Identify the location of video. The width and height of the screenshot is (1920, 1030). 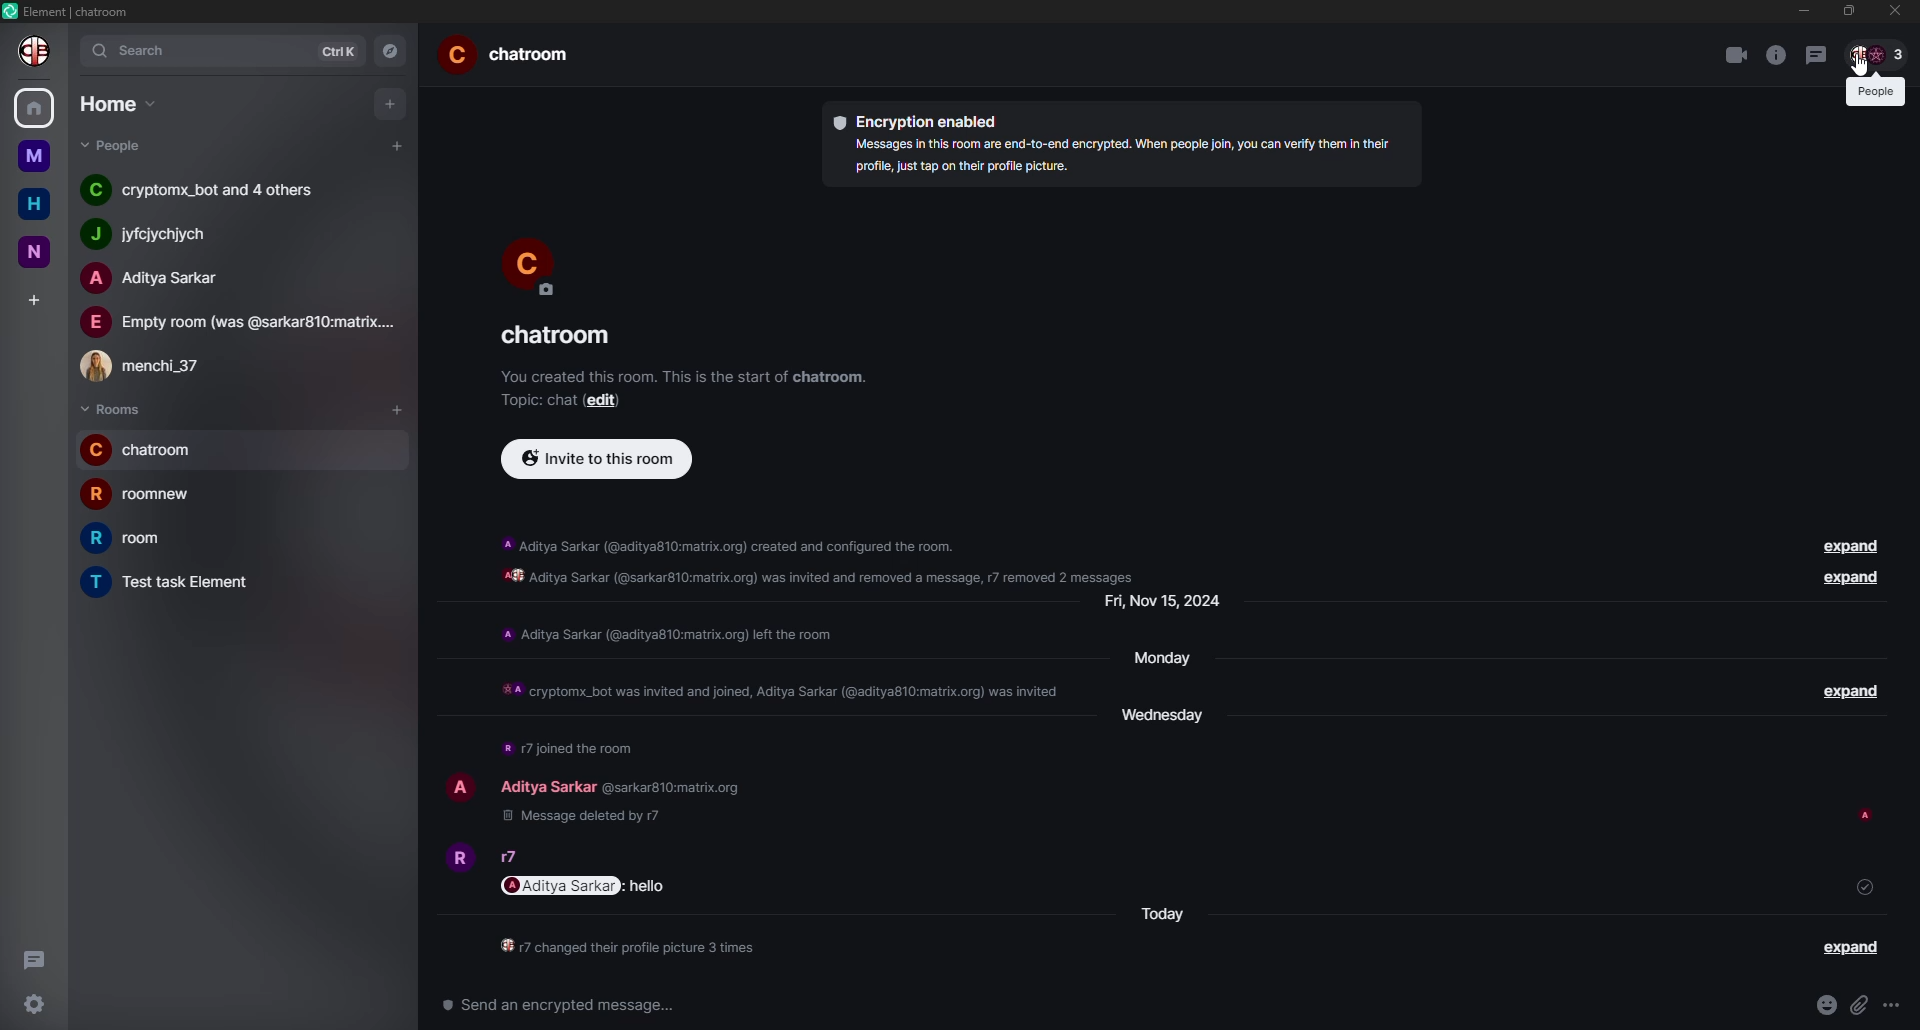
(1734, 54).